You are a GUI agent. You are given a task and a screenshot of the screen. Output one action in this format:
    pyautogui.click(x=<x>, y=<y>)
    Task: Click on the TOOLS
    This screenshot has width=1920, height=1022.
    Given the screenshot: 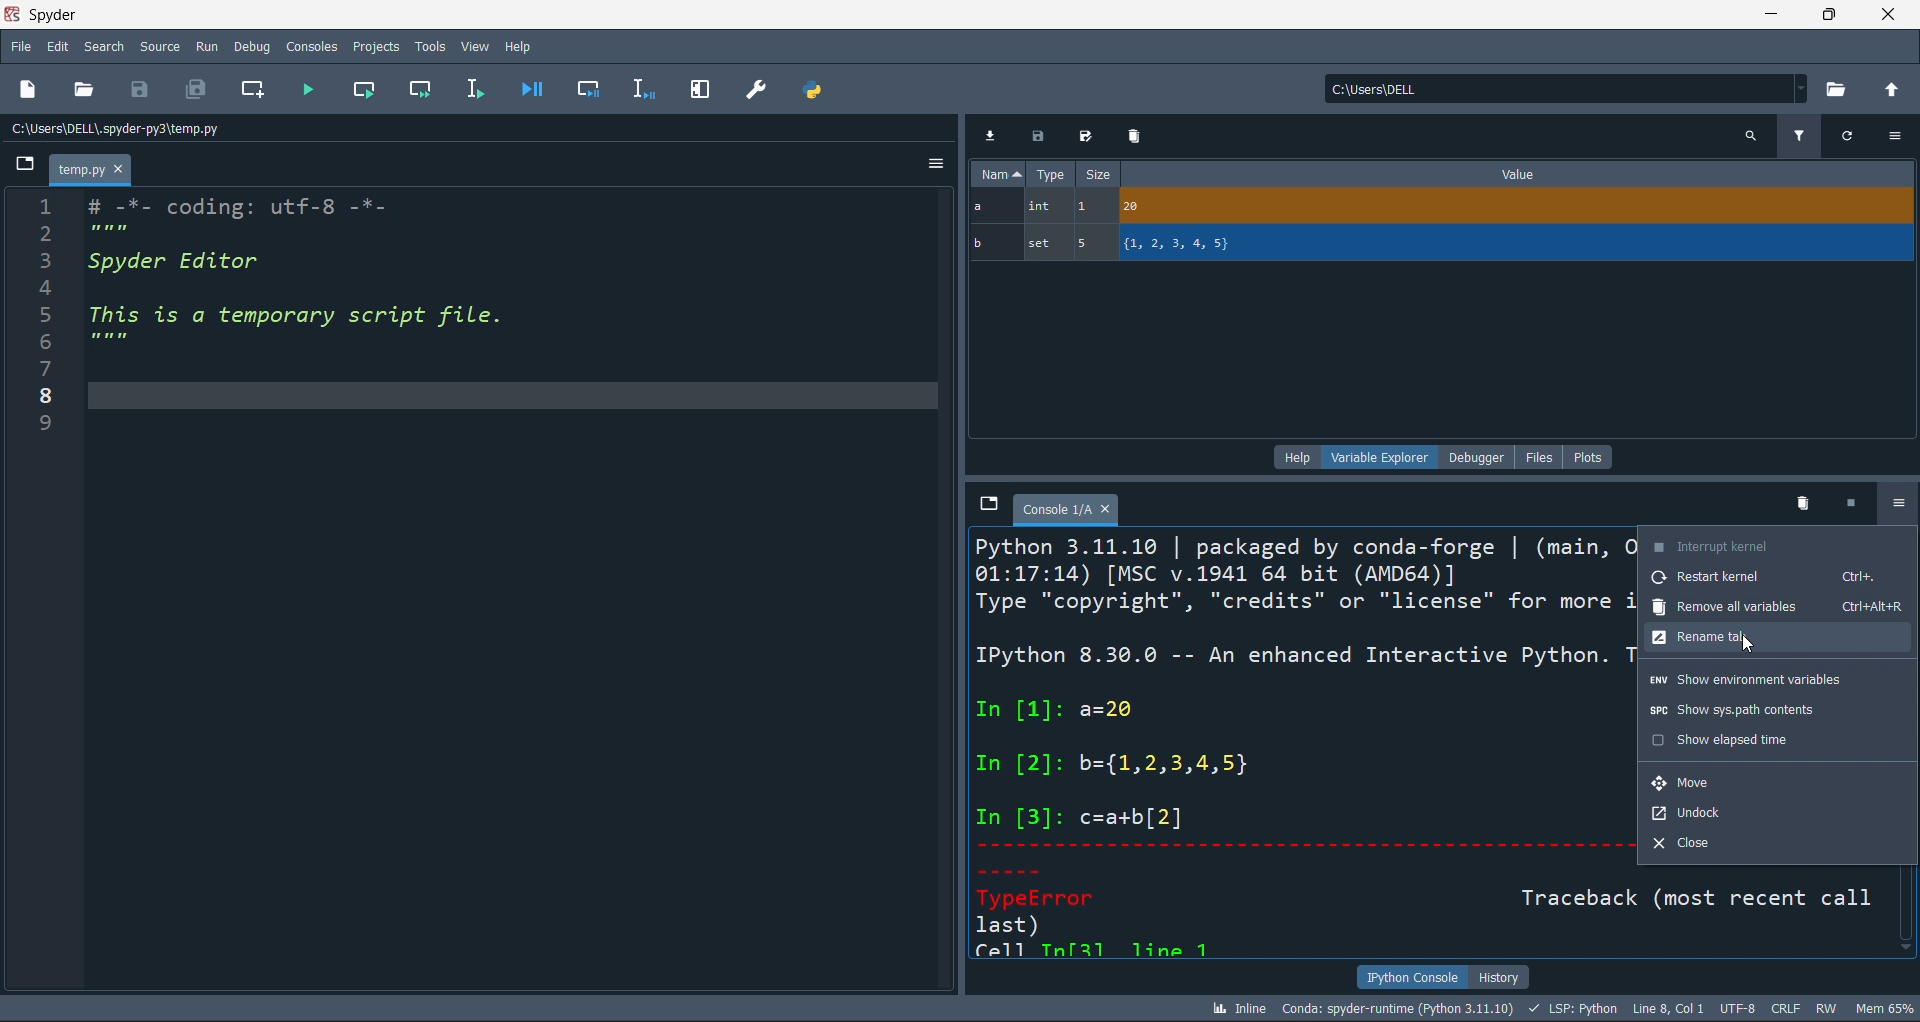 What is the action you would take?
    pyautogui.click(x=429, y=45)
    